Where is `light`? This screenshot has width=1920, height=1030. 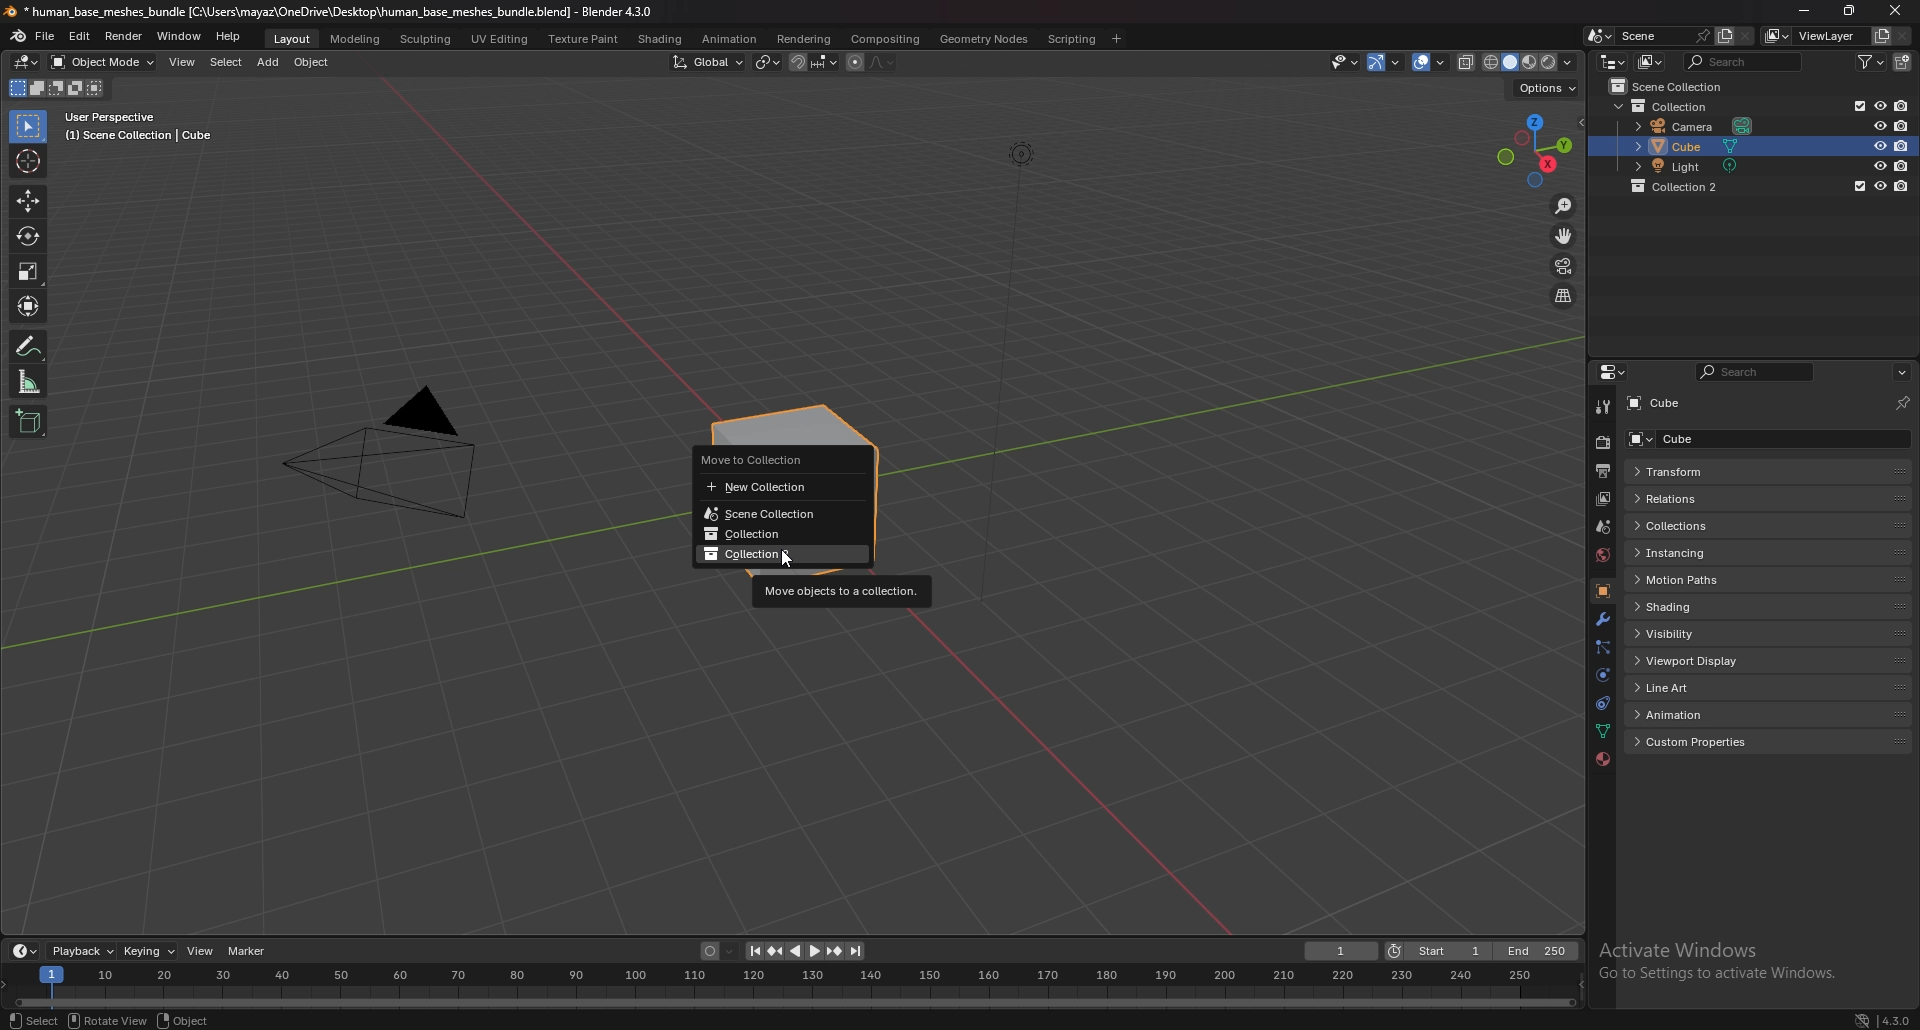
light is located at coordinates (1703, 165).